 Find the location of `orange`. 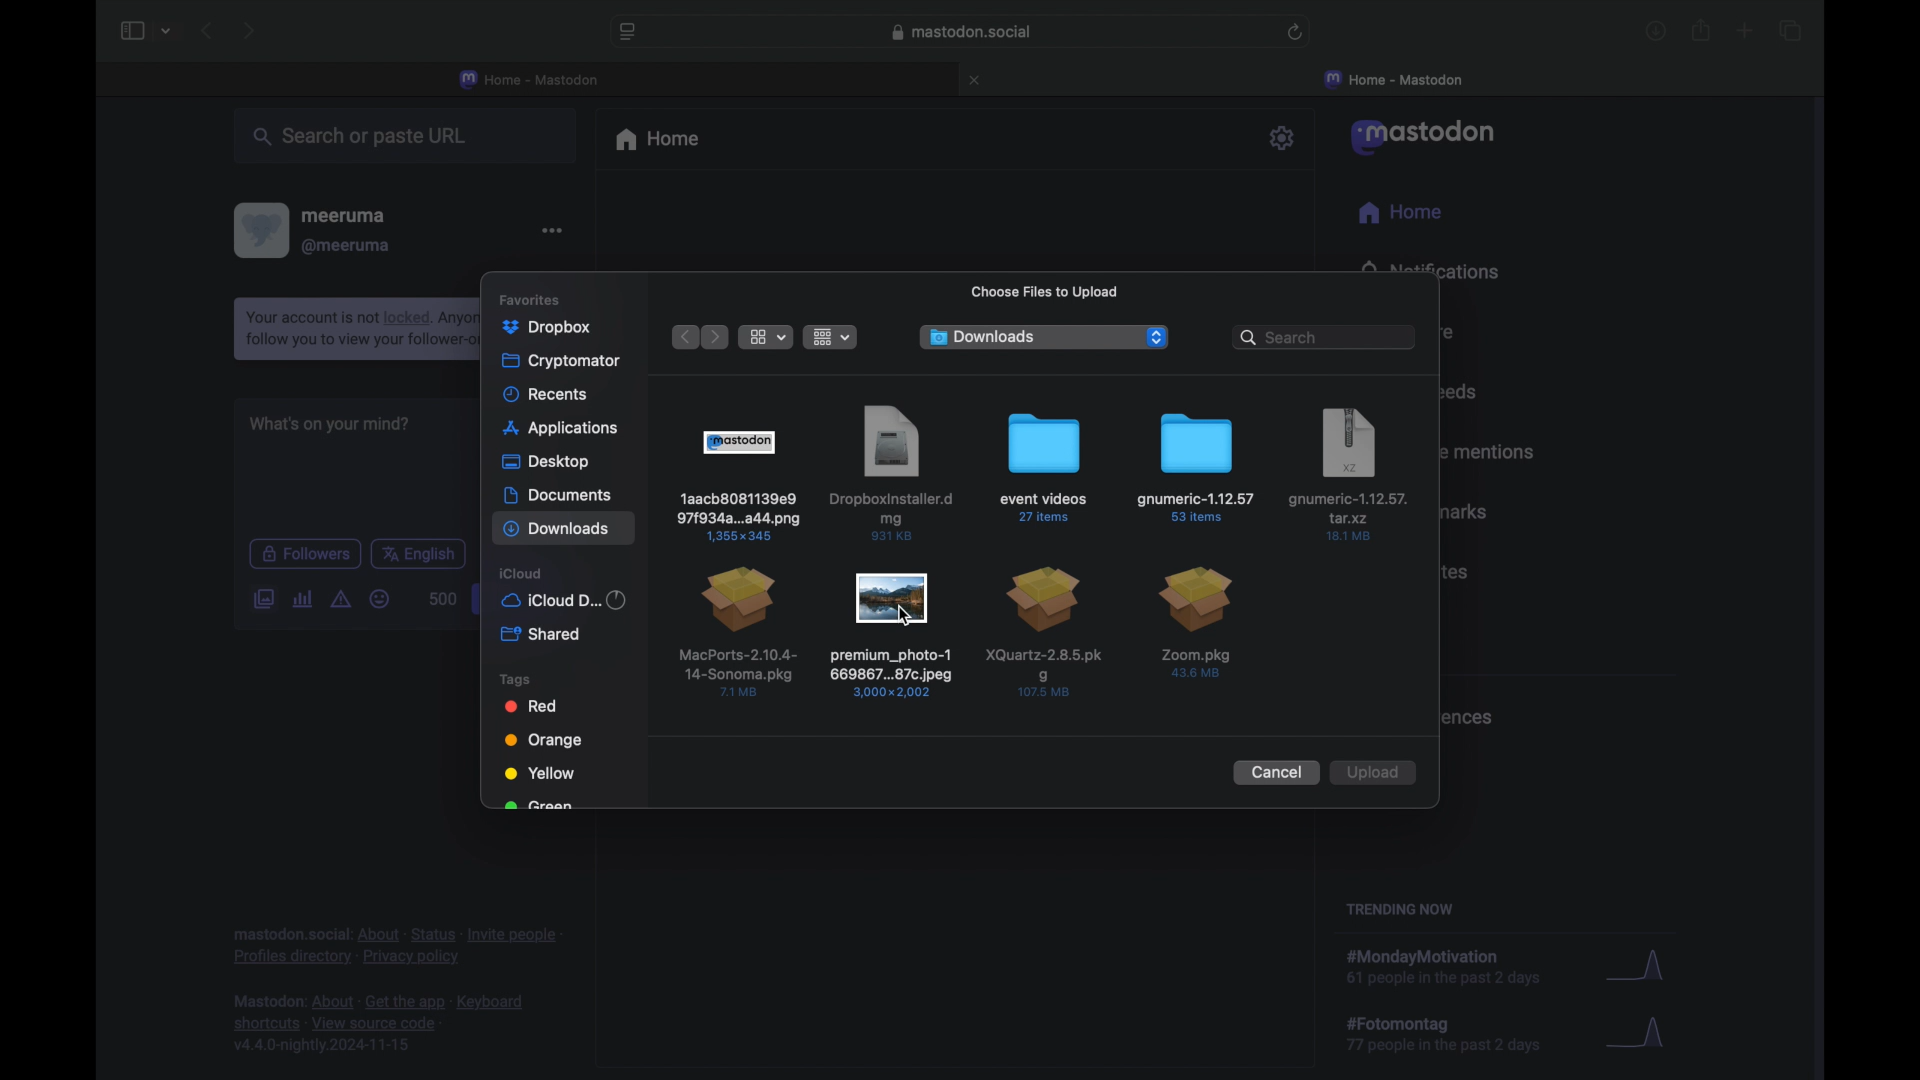

orange is located at coordinates (542, 740).